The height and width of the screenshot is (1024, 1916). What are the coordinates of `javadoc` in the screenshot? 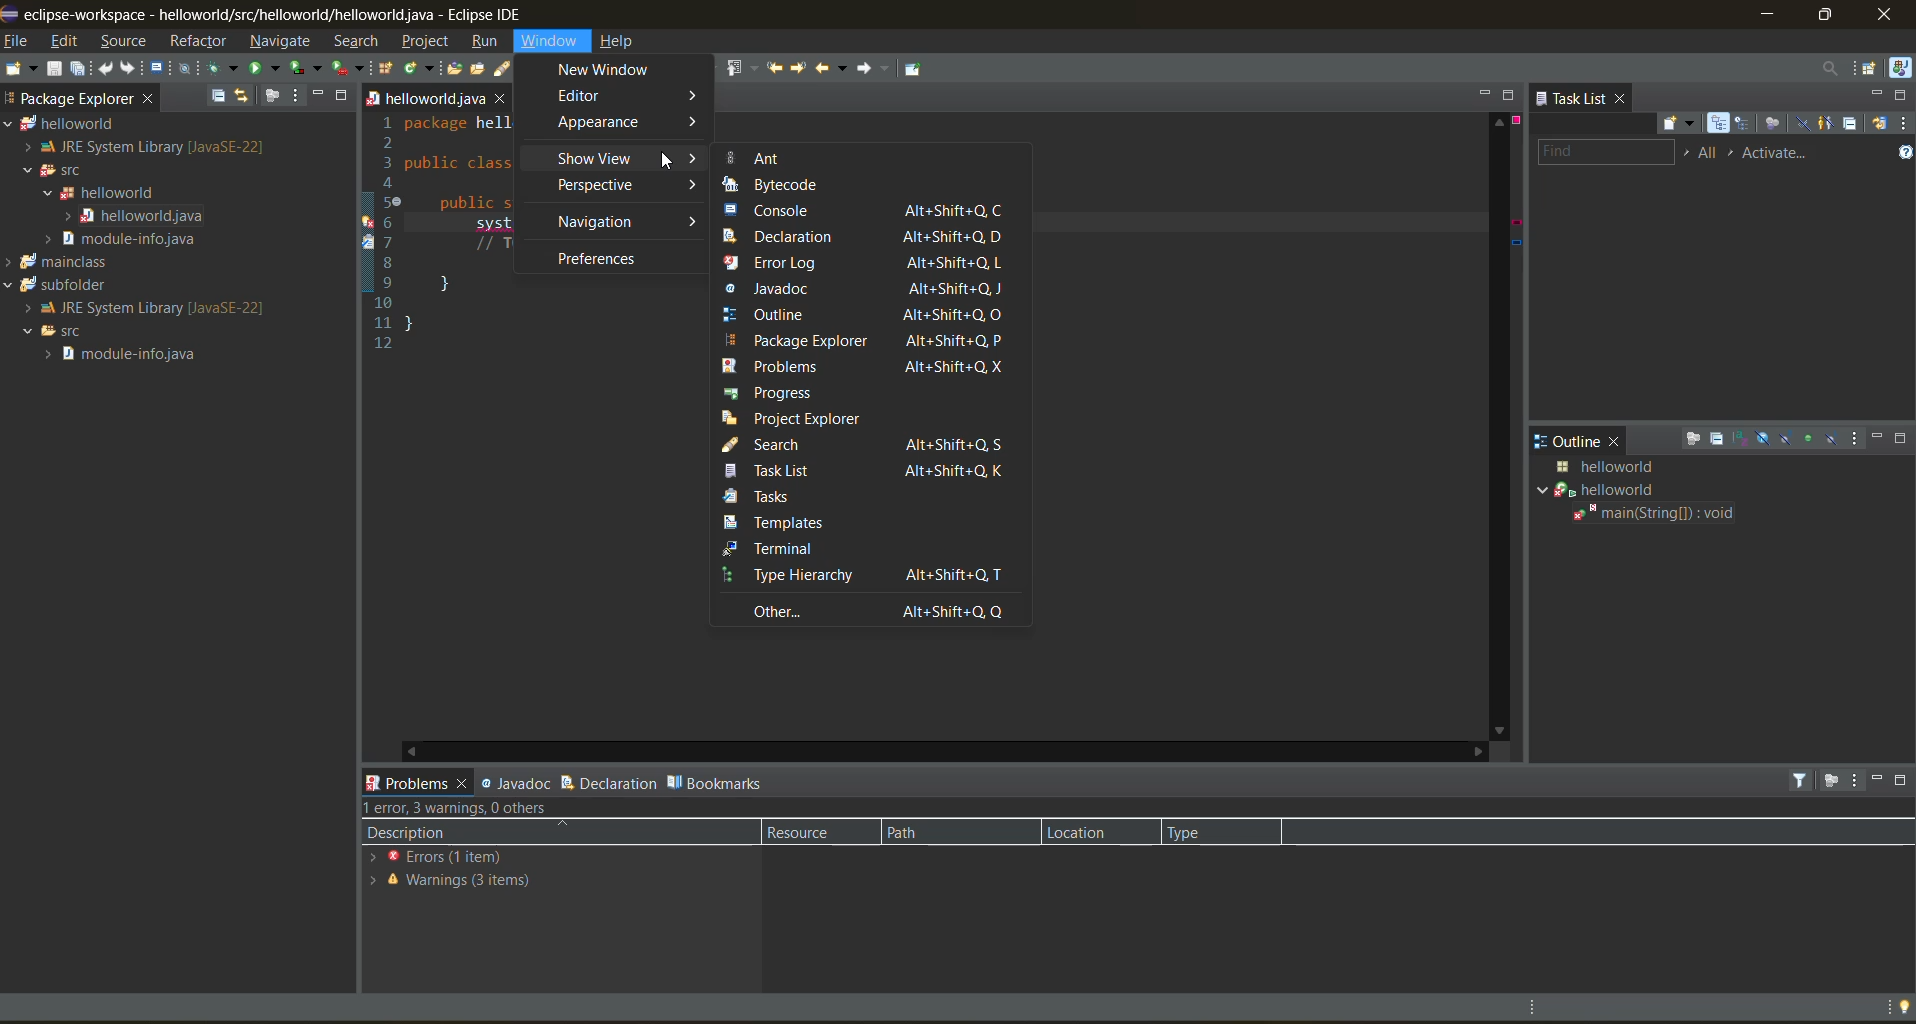 It's located at (867, 287).